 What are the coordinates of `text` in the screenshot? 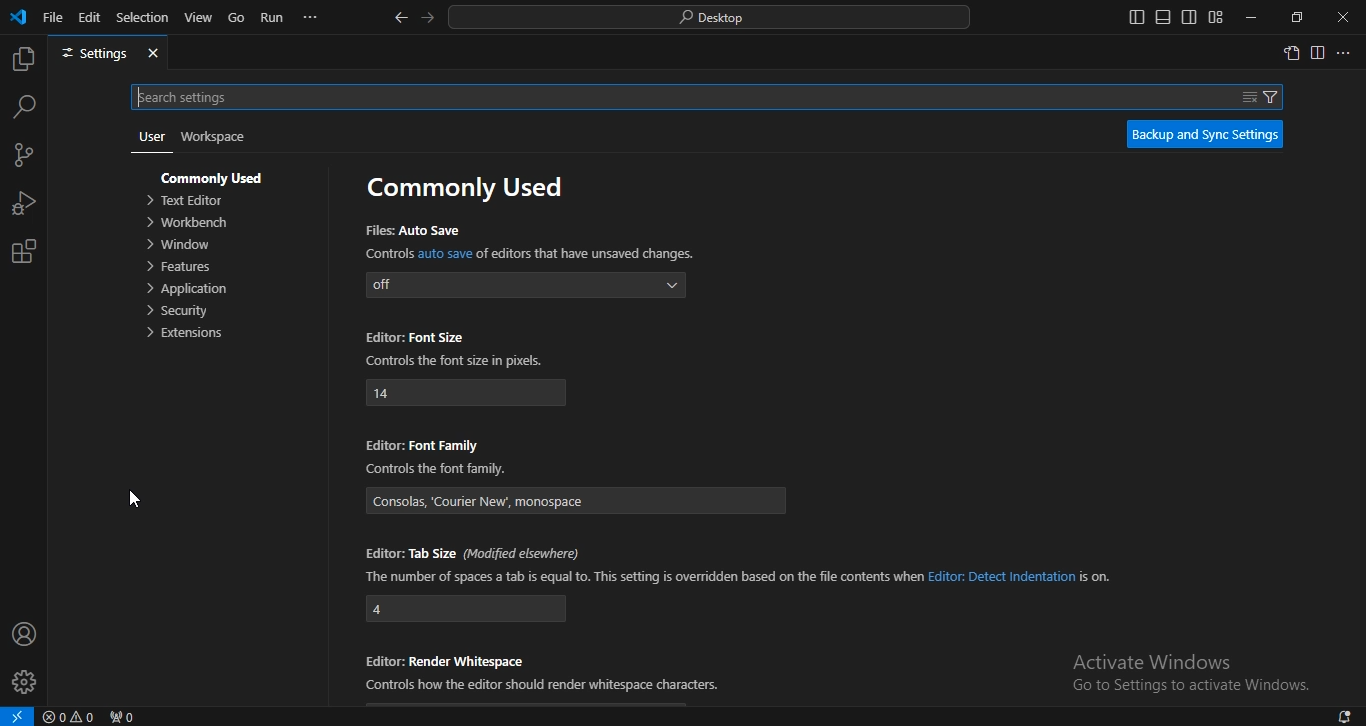 It's located at (1154, 661).